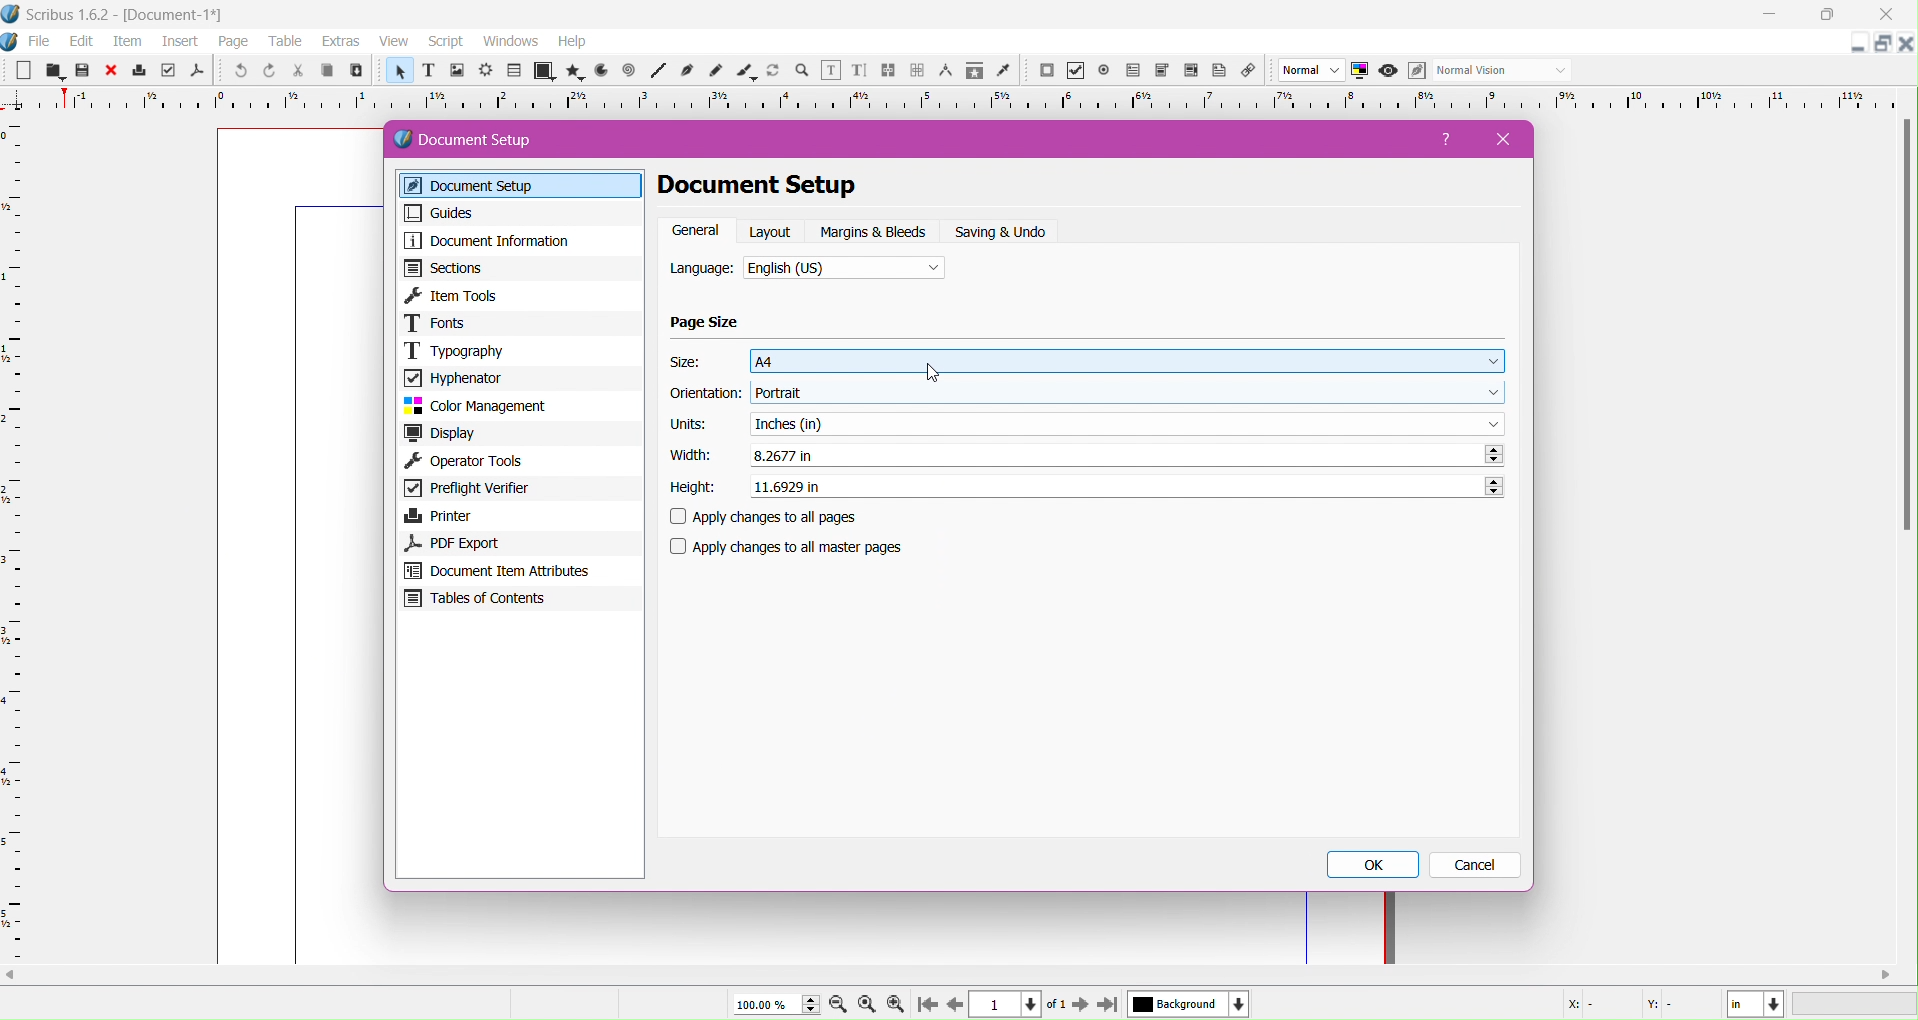 The height and width of the screenshot is (1020, 1918). I want to click on edit preview mode, so click(1416, 71).